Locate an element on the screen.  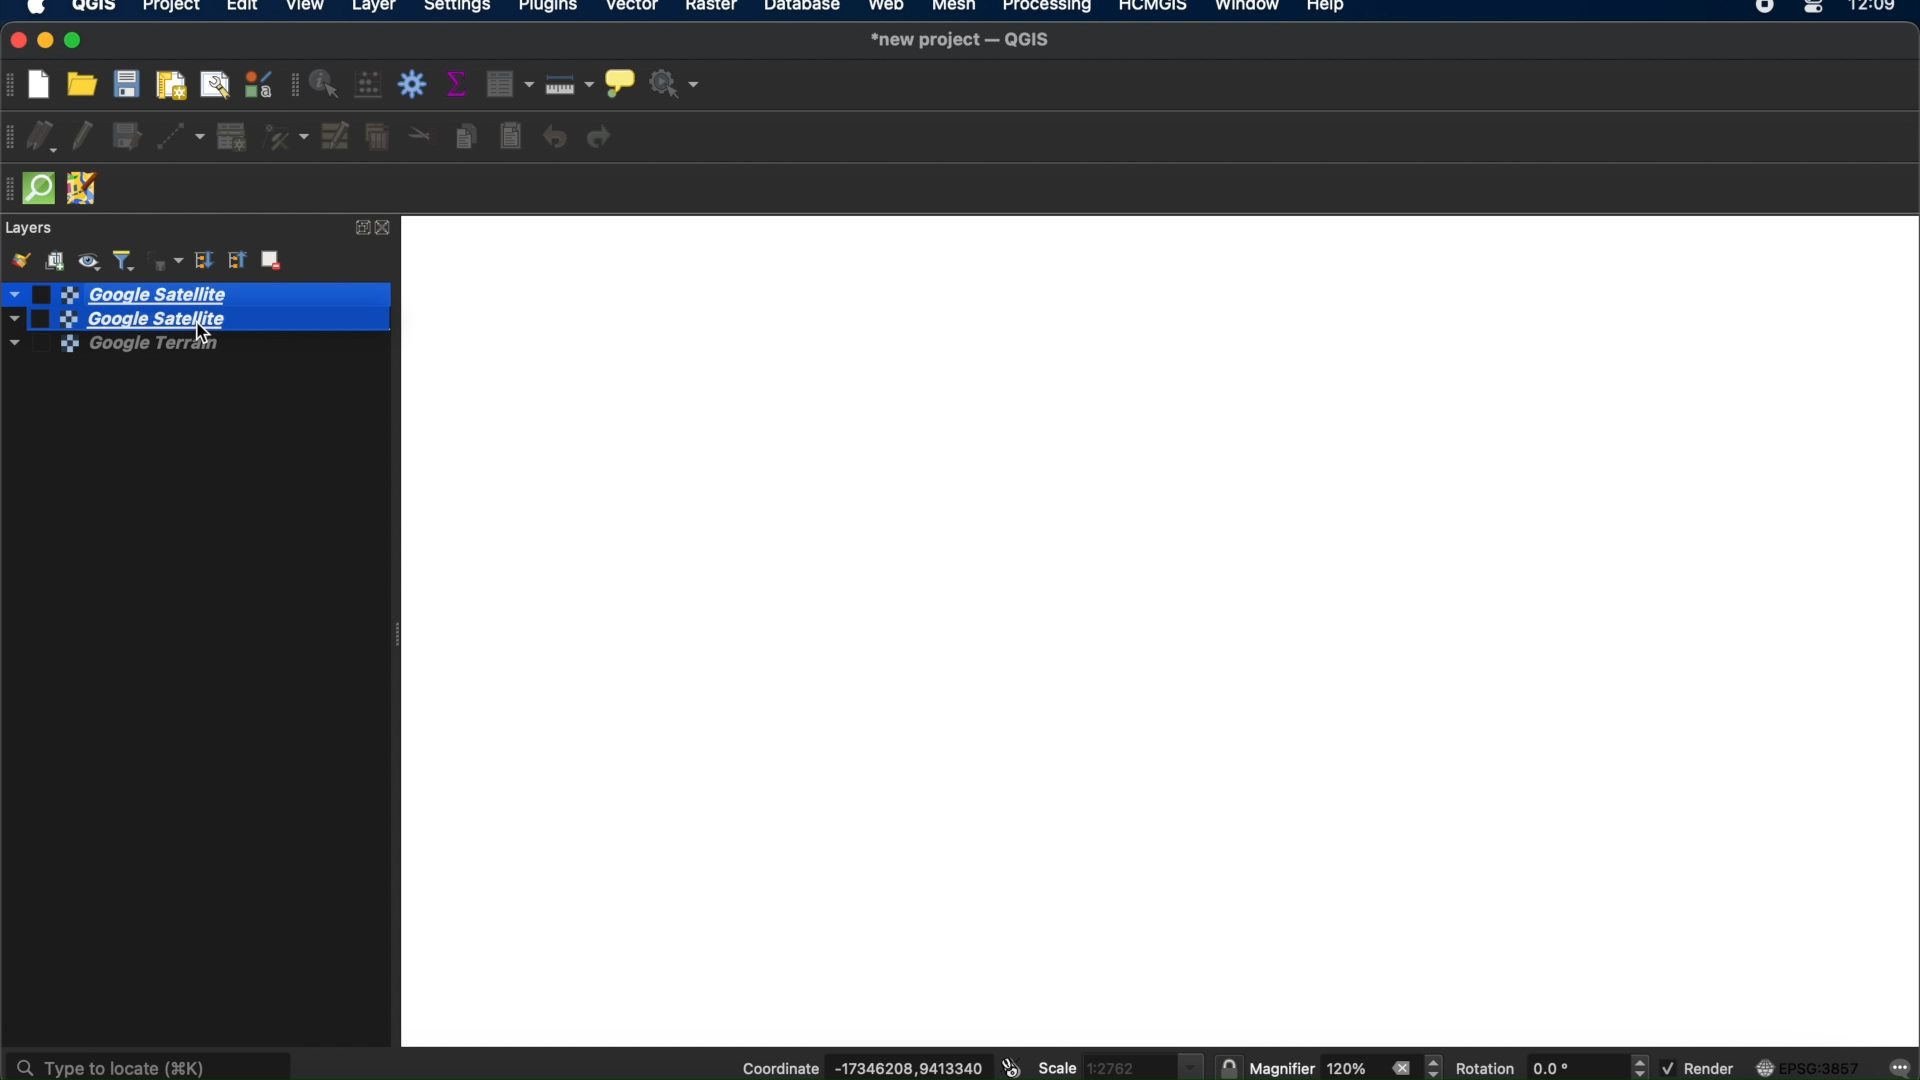
apple icon is located at coordinates (43, 9).